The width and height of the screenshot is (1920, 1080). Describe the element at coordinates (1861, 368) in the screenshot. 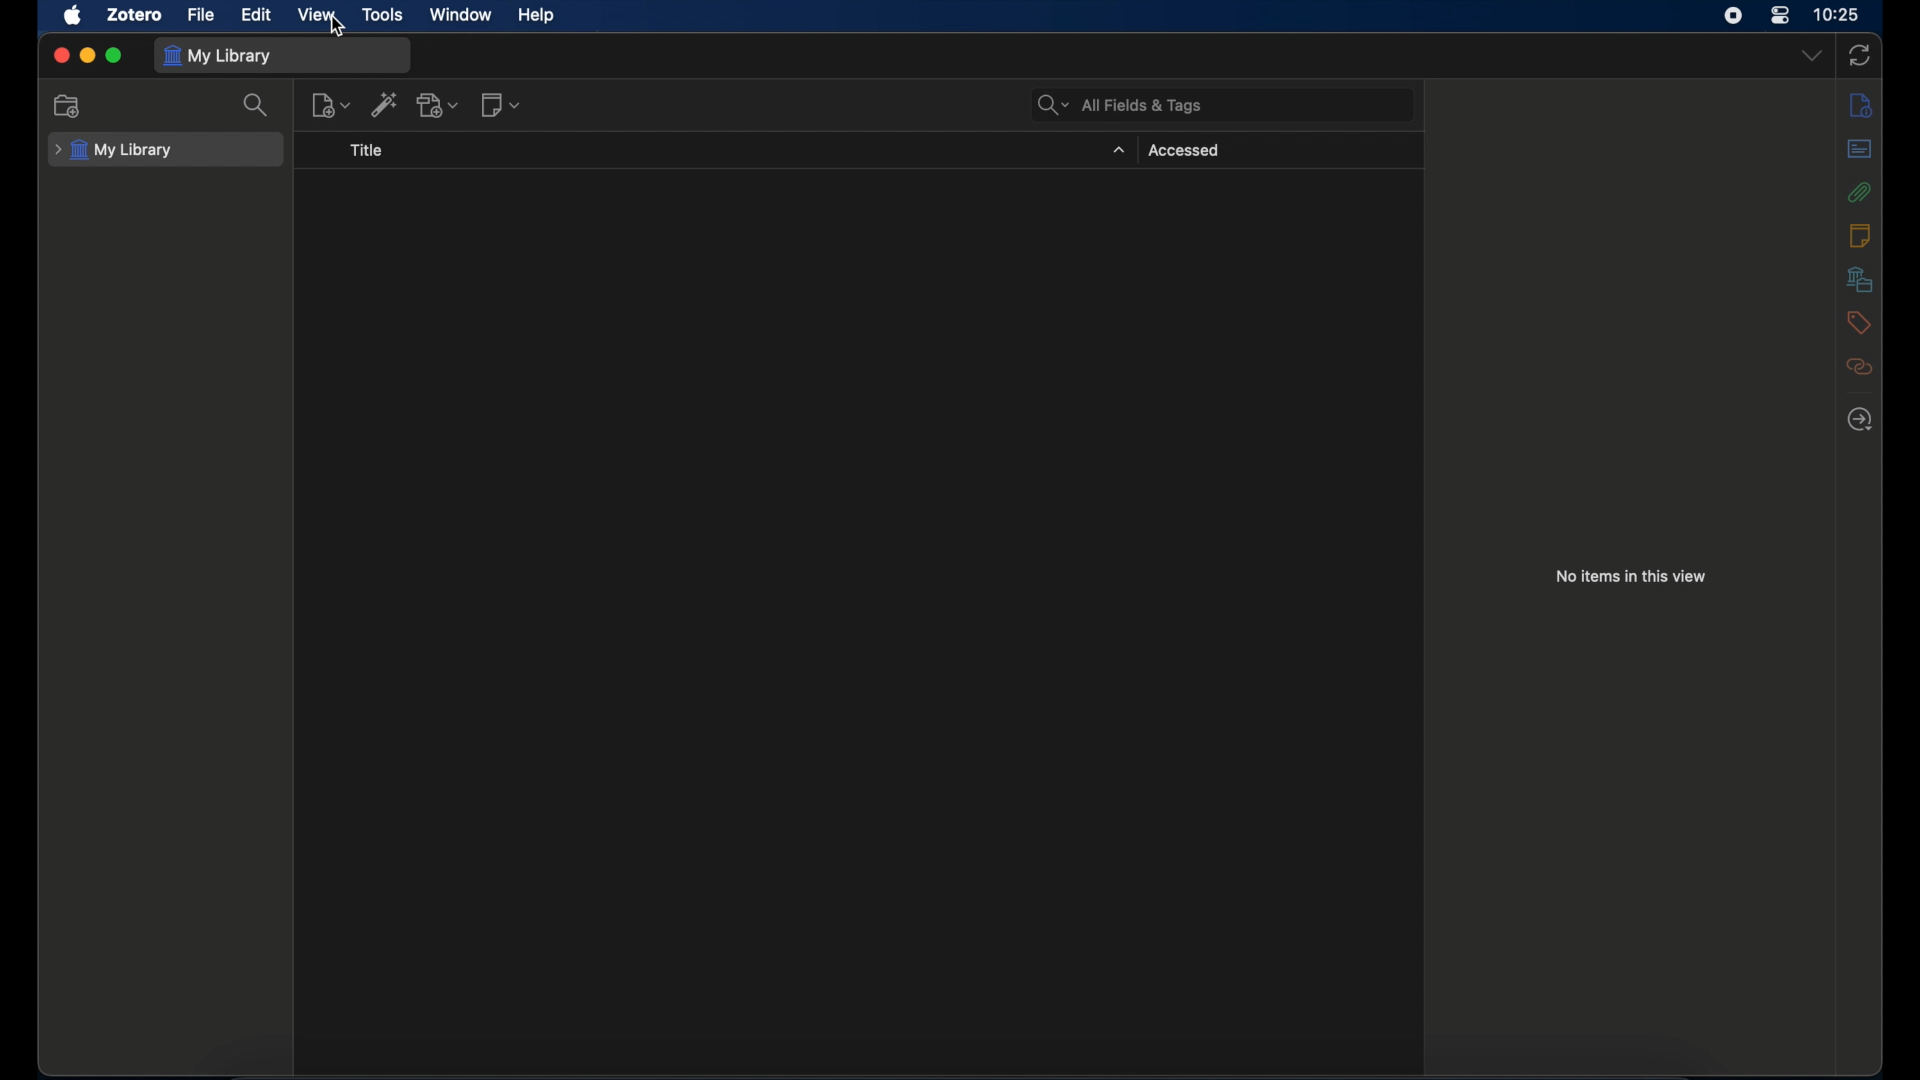

I see `related` at that location.